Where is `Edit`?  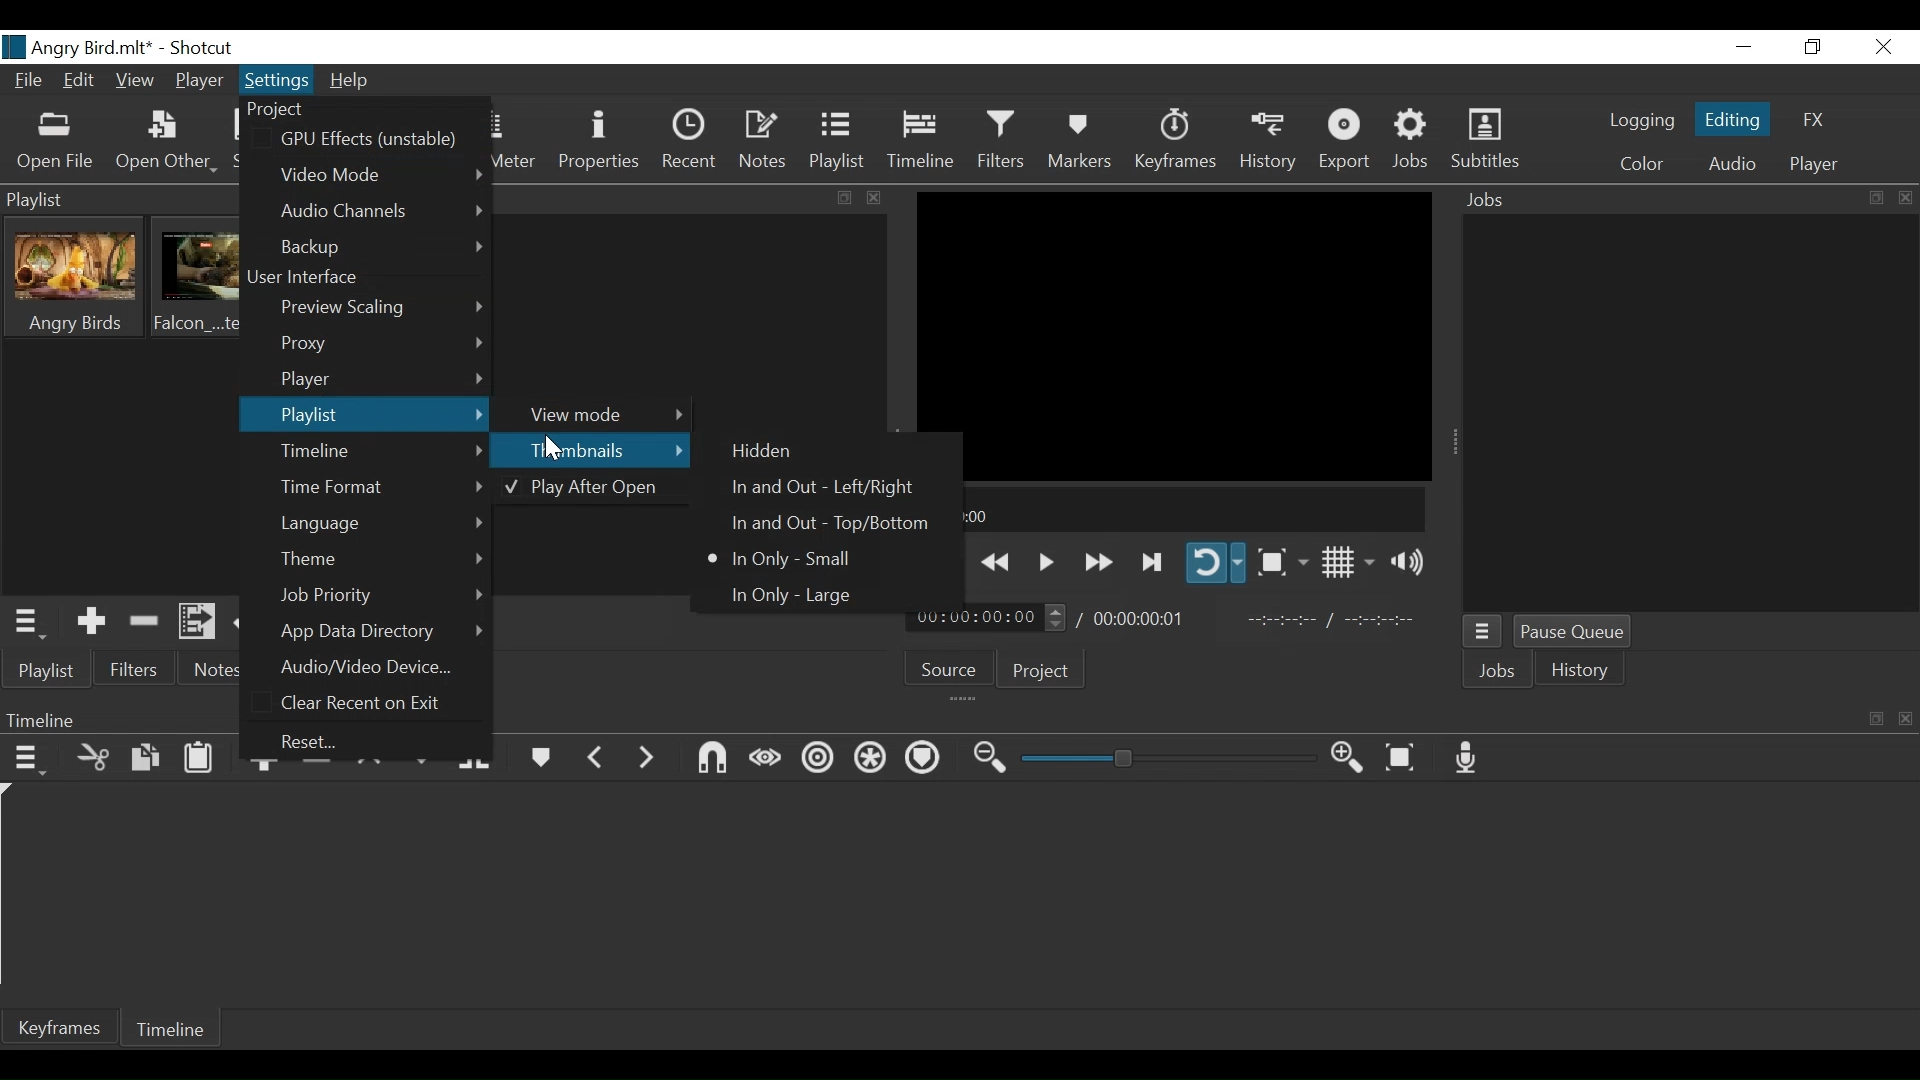
Edit is located at coordinates (79, 80).